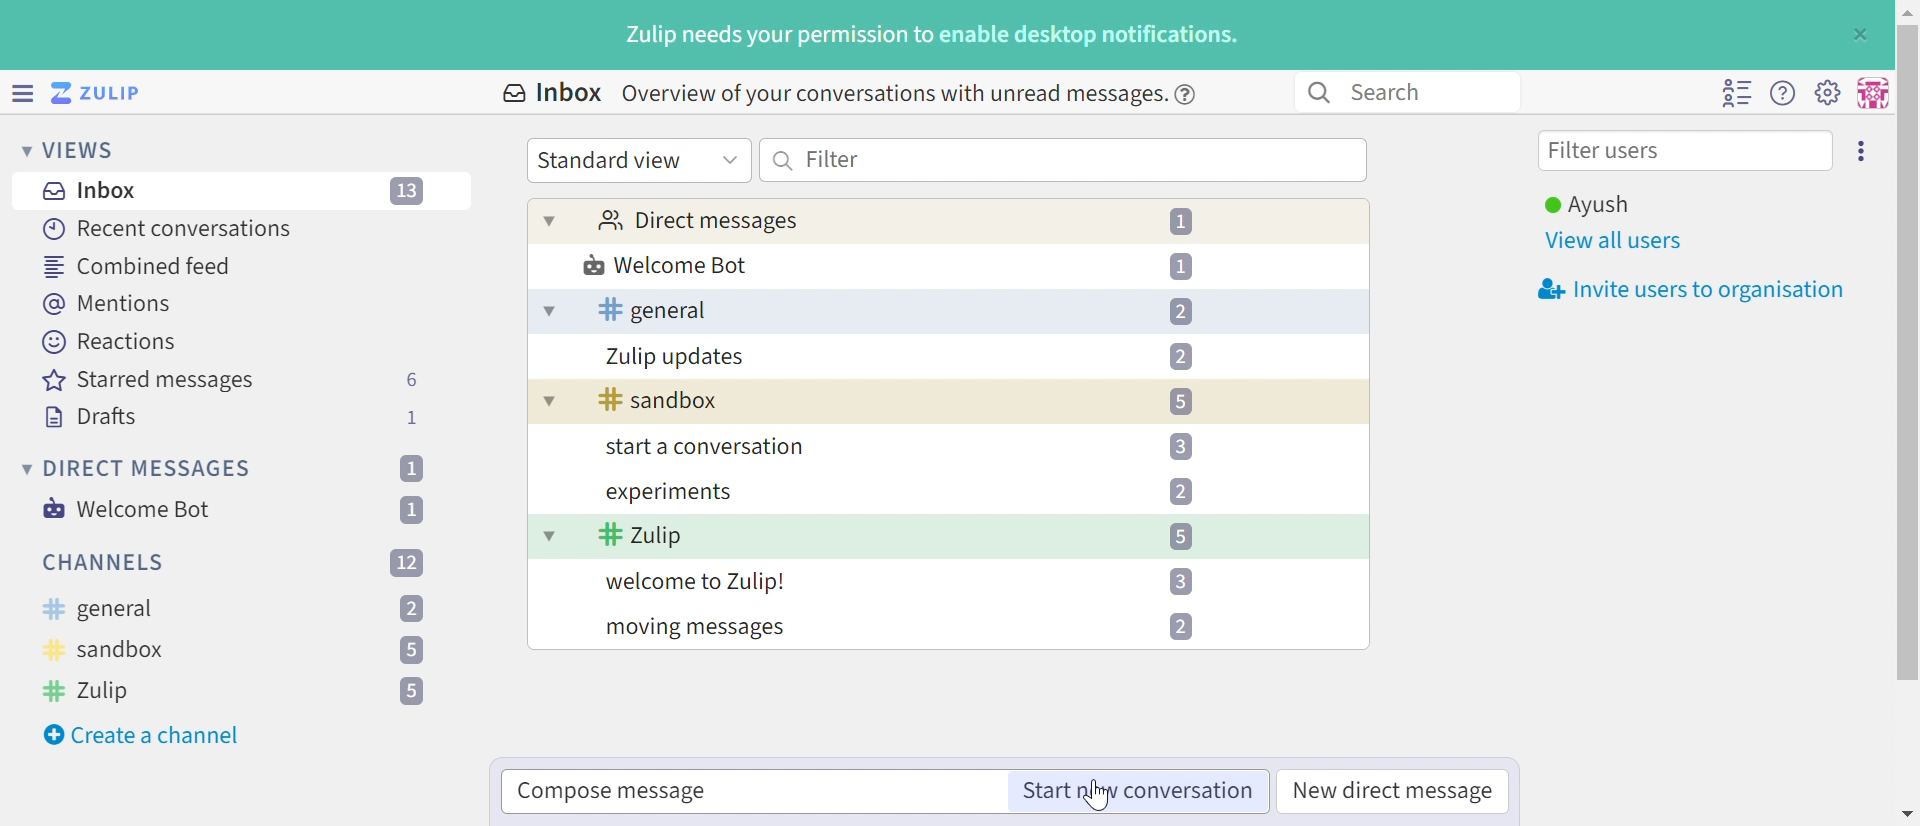 The width and height of the screenshot is (1920, 826). What do you see at coordinates (410, 468) in the screenshot?
I see `1` at bounding box center [410, 468].